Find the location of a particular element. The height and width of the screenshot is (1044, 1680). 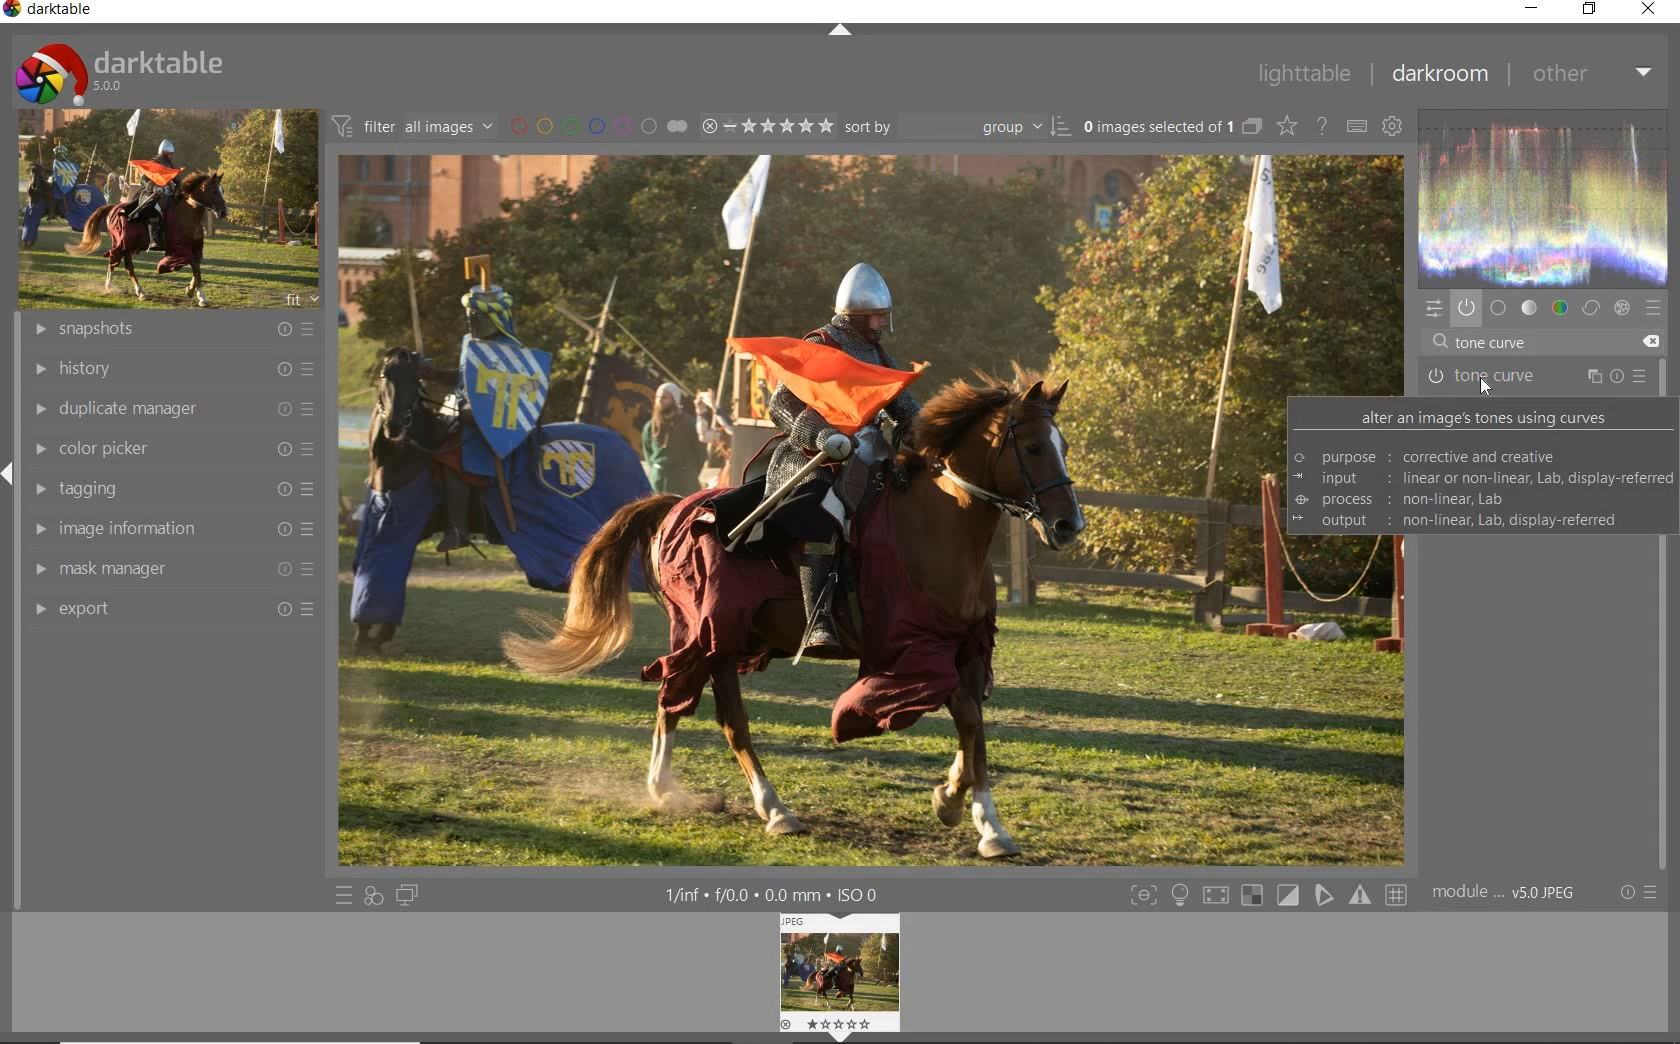

tone is located at coordinates (1530, 308).